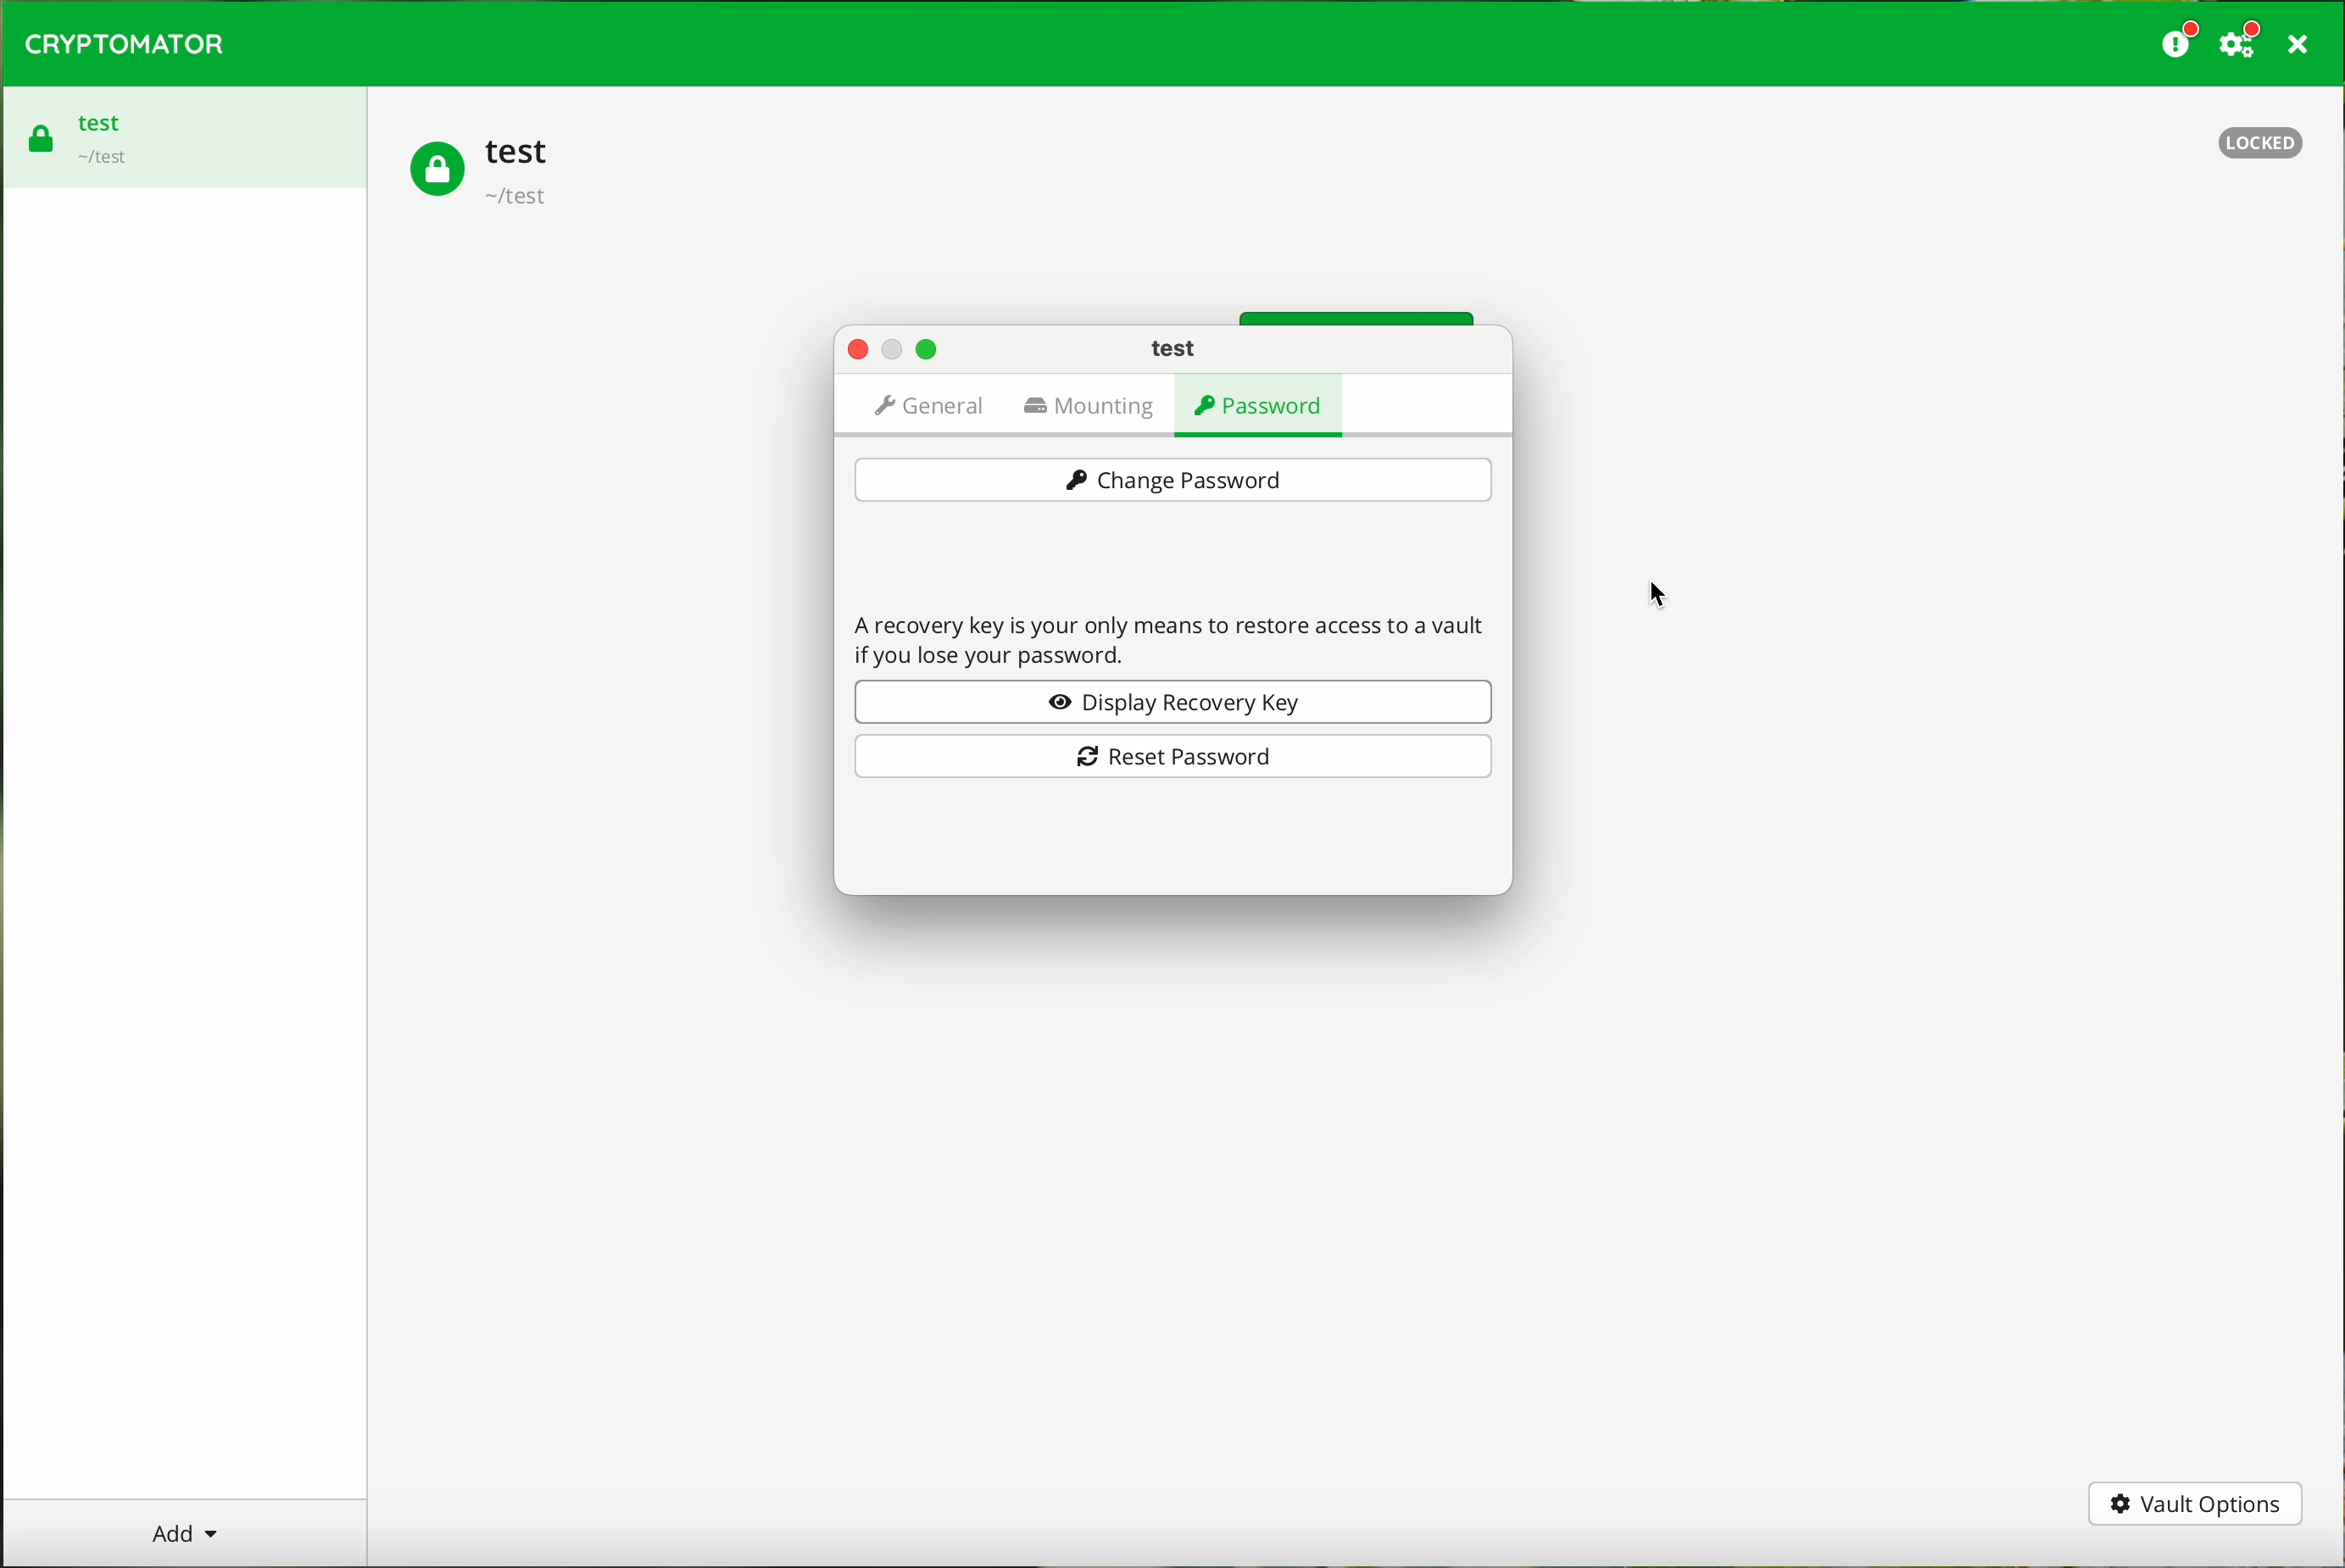  Describe the element at coordinates (486, 173) in the screenshot. I see `test vault` at that location.